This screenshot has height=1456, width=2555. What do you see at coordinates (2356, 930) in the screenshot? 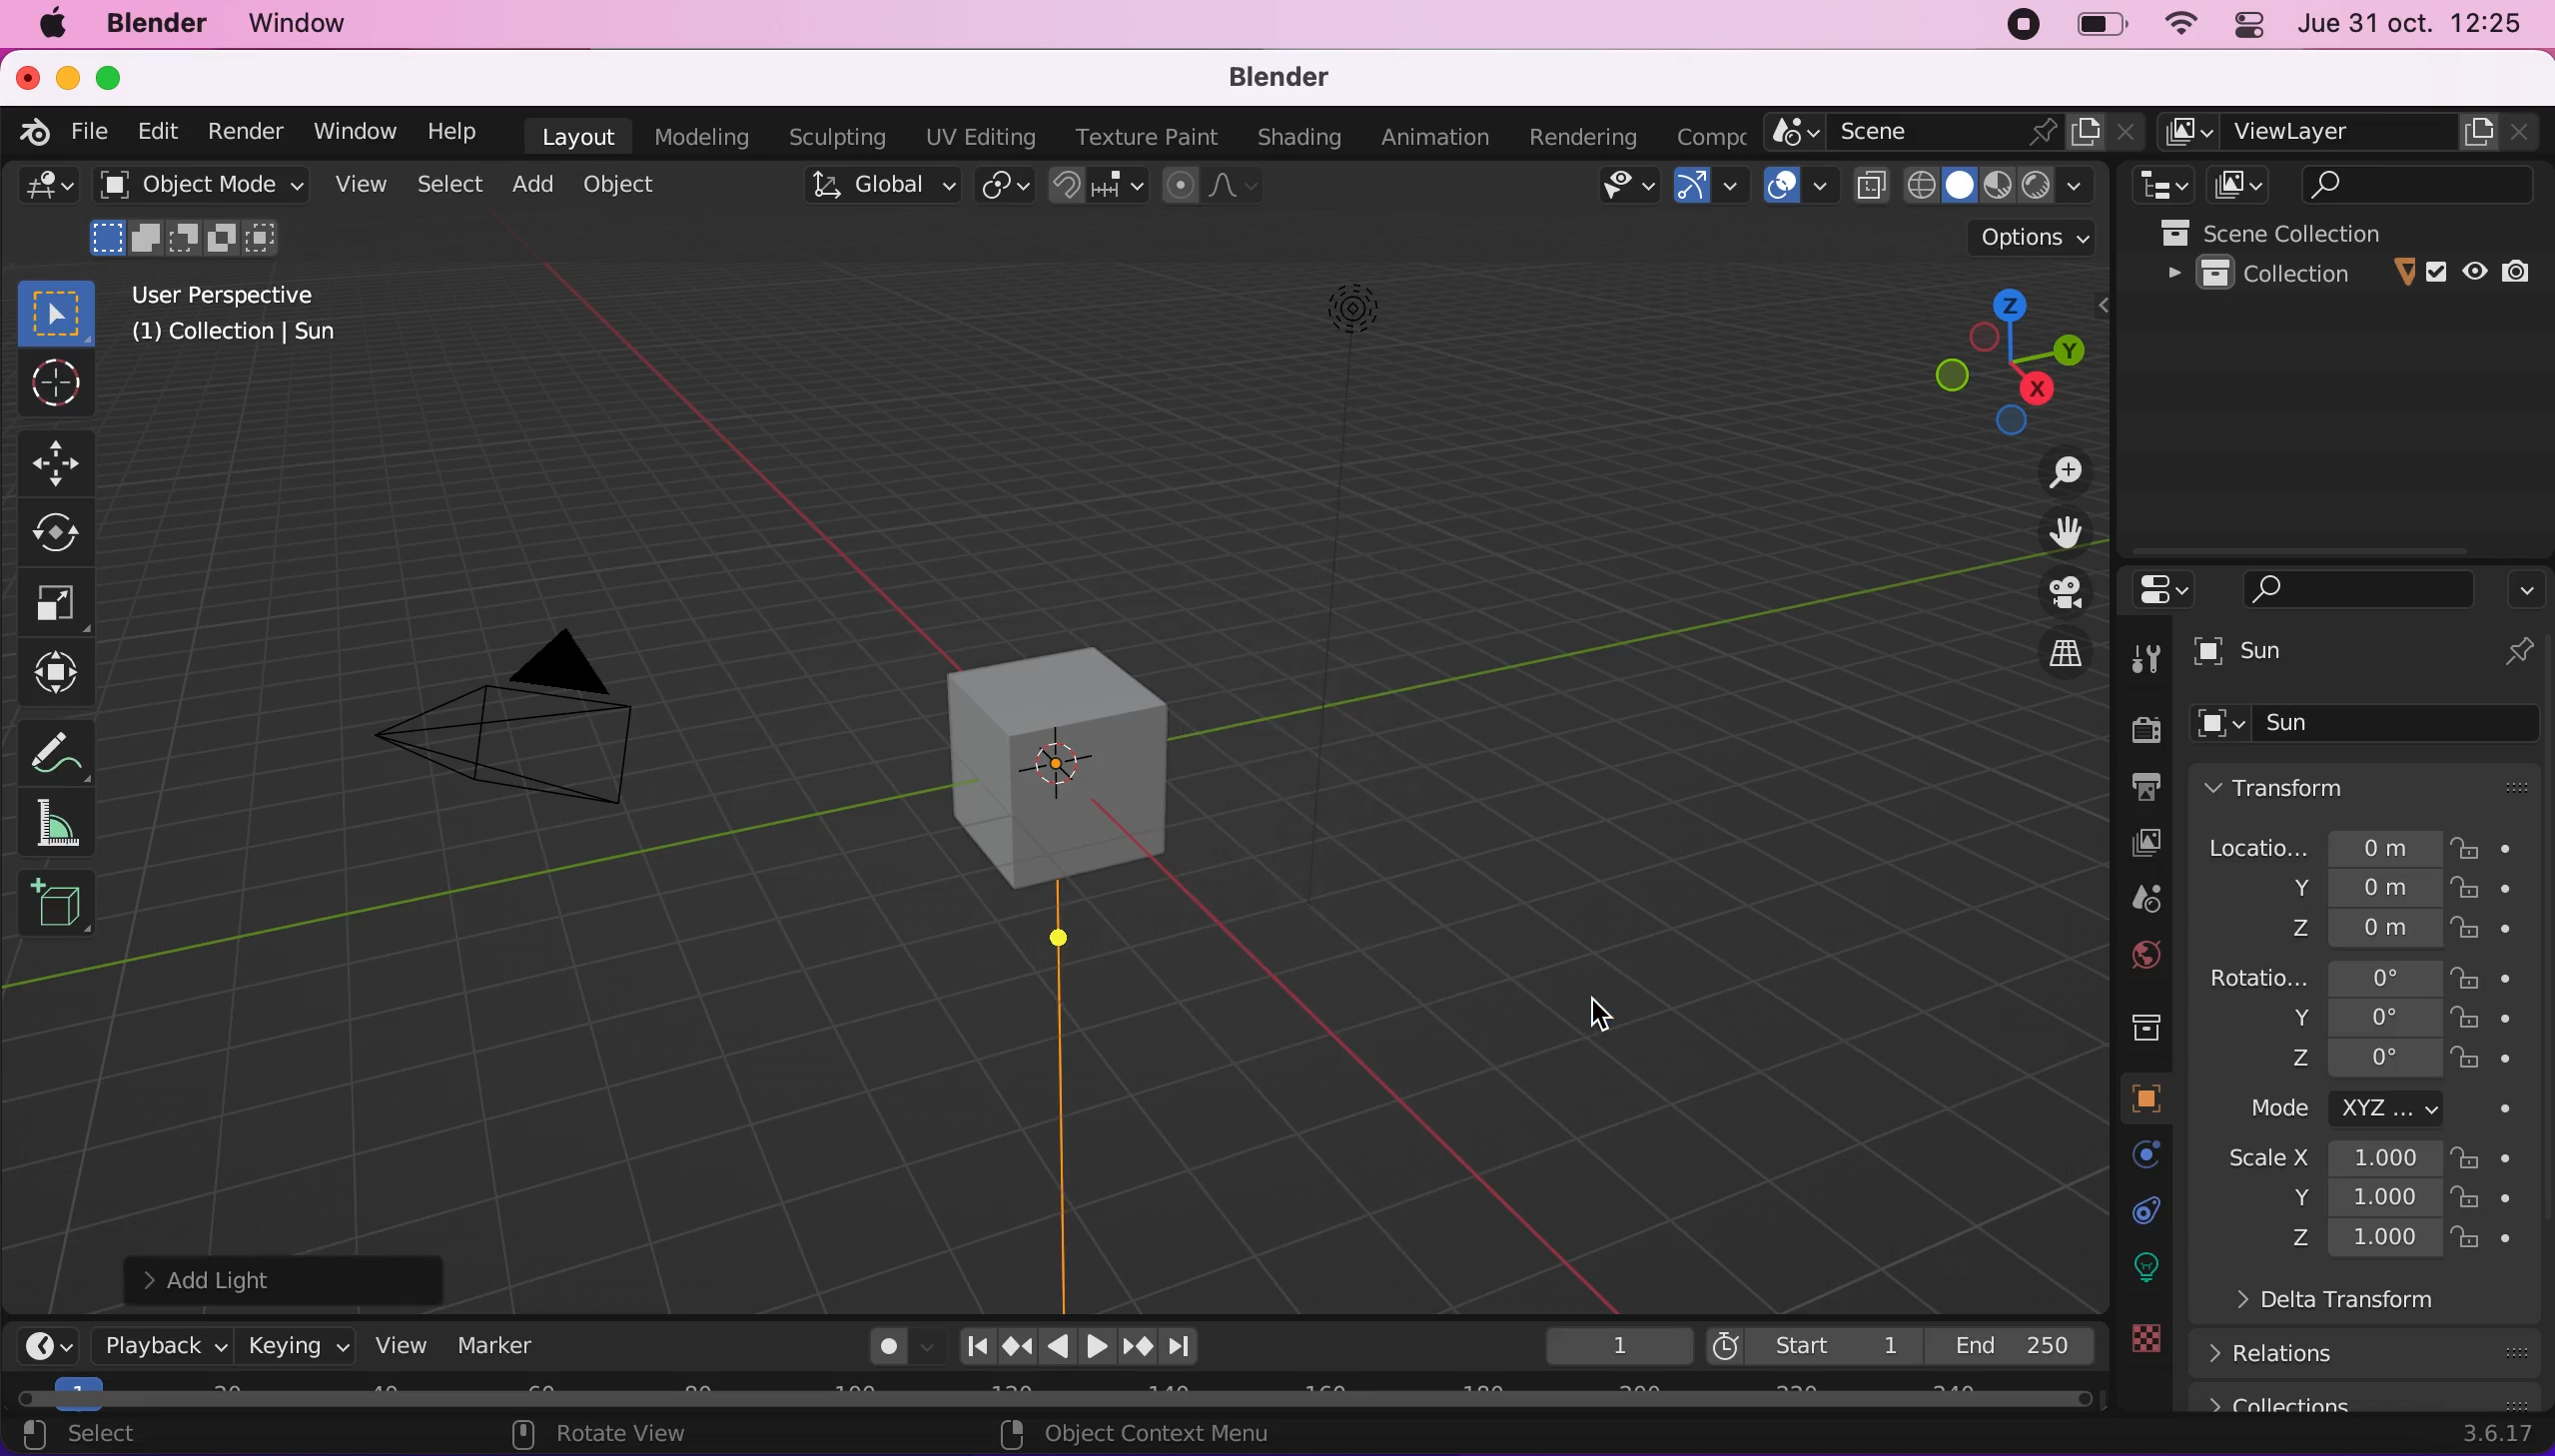
I see `z 0m` at bounding box center [2356, 930].